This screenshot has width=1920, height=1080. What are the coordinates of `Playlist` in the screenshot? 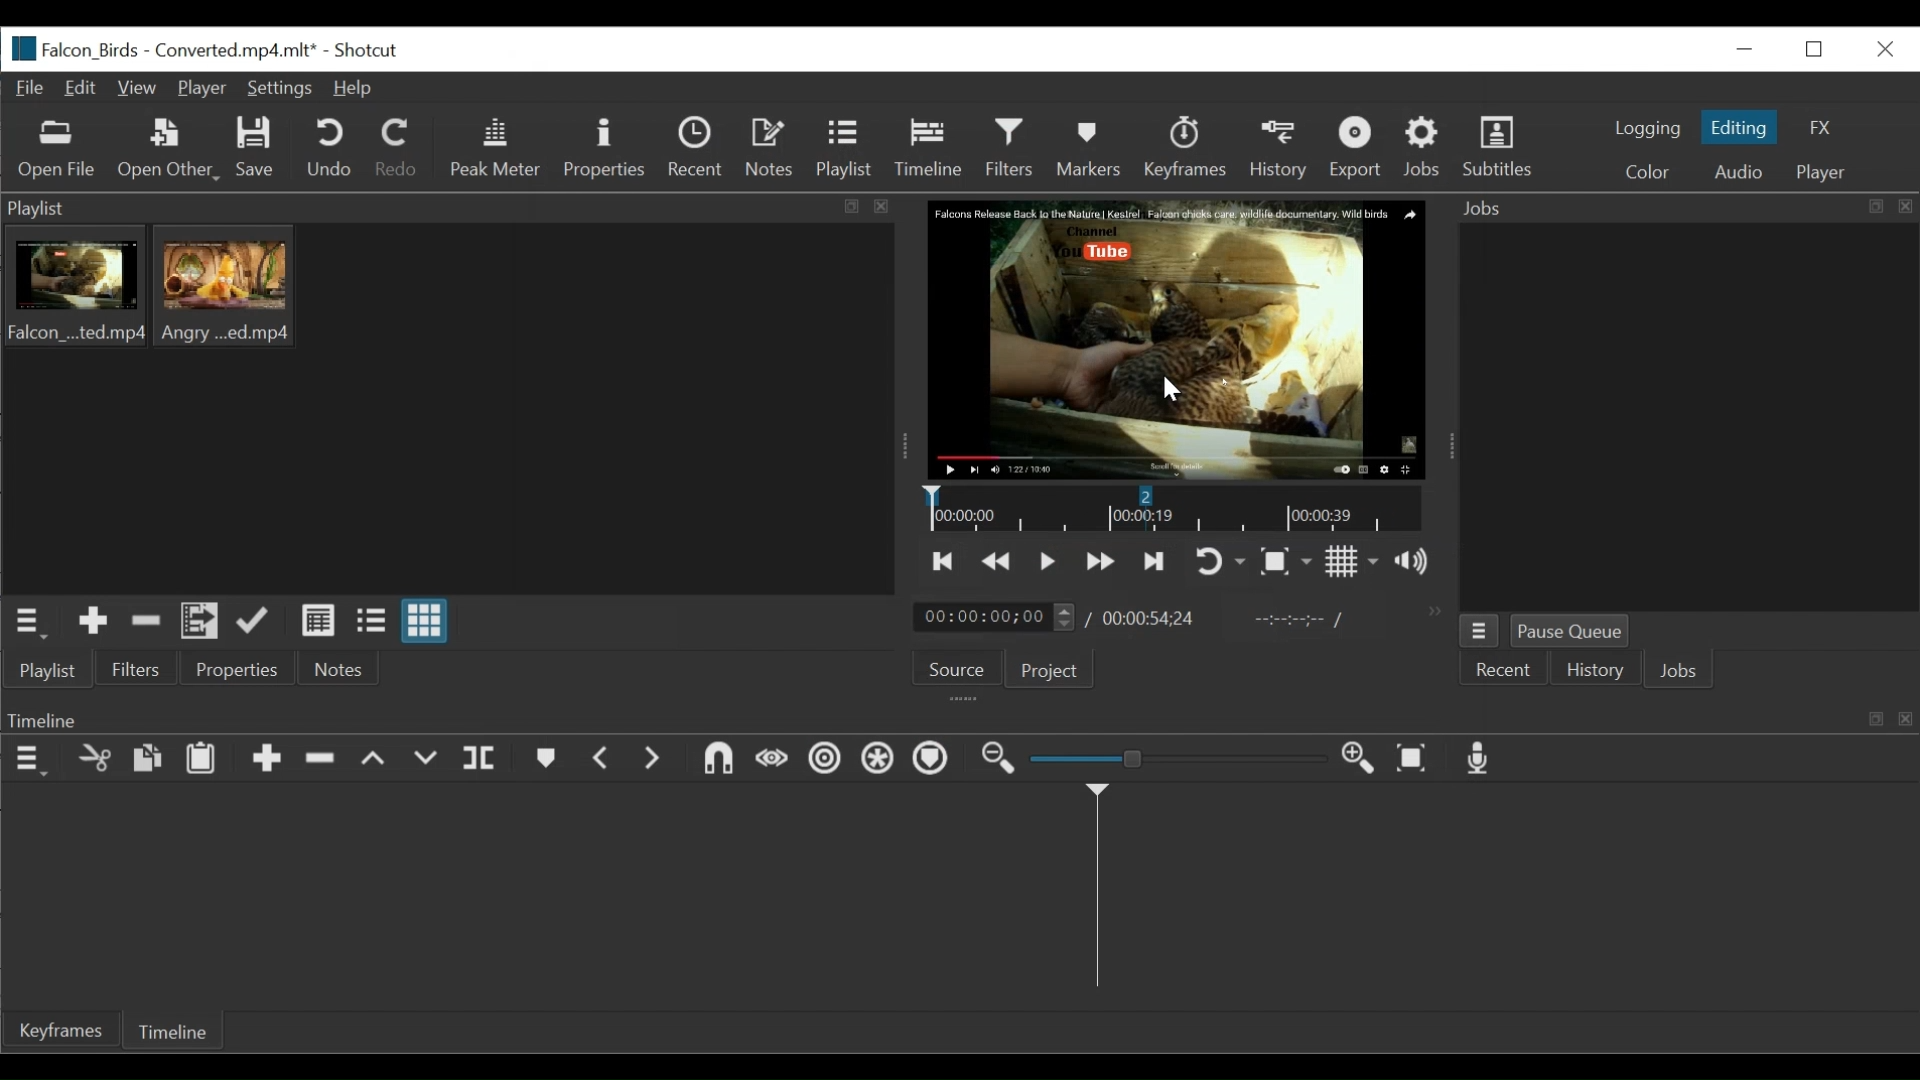 It's located at (46, 670).